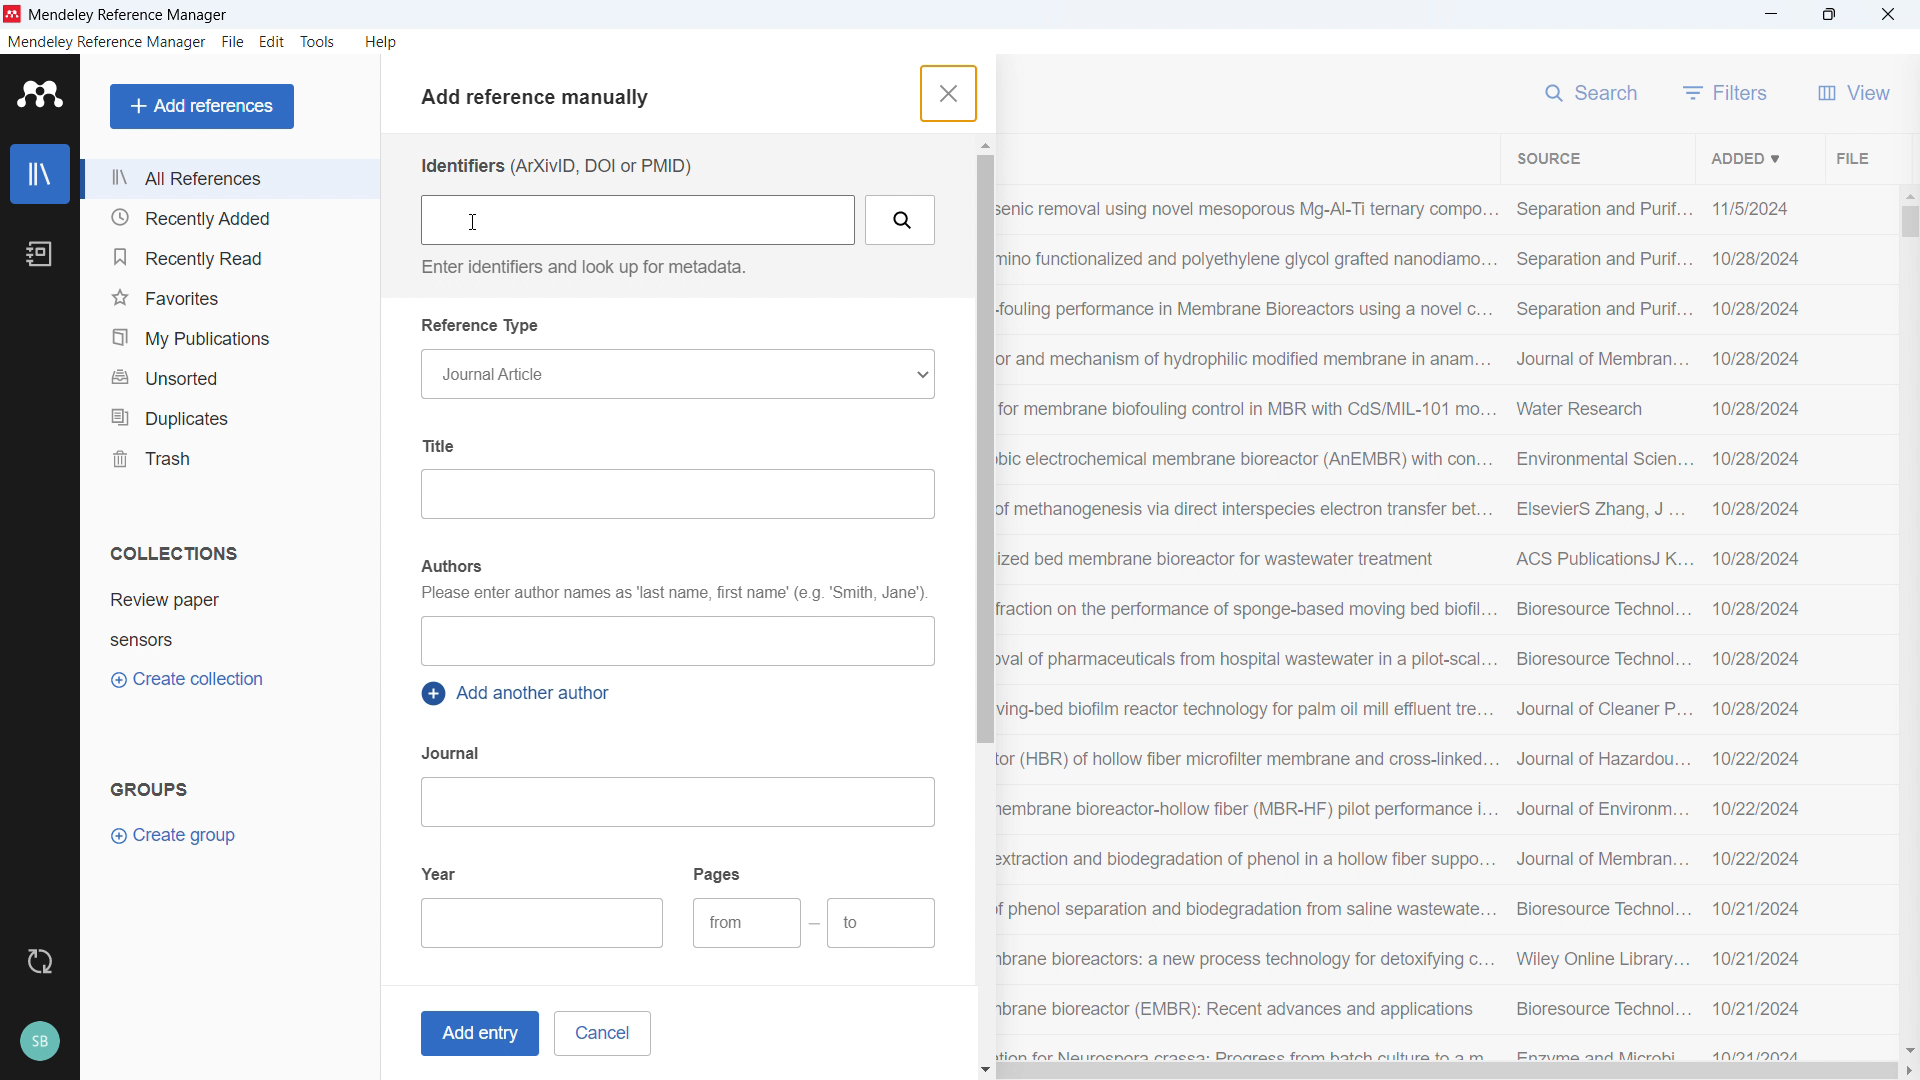  Describe the element at coordinates (1908, 194) in the screenshot. I see `Scroll up ` at that location.